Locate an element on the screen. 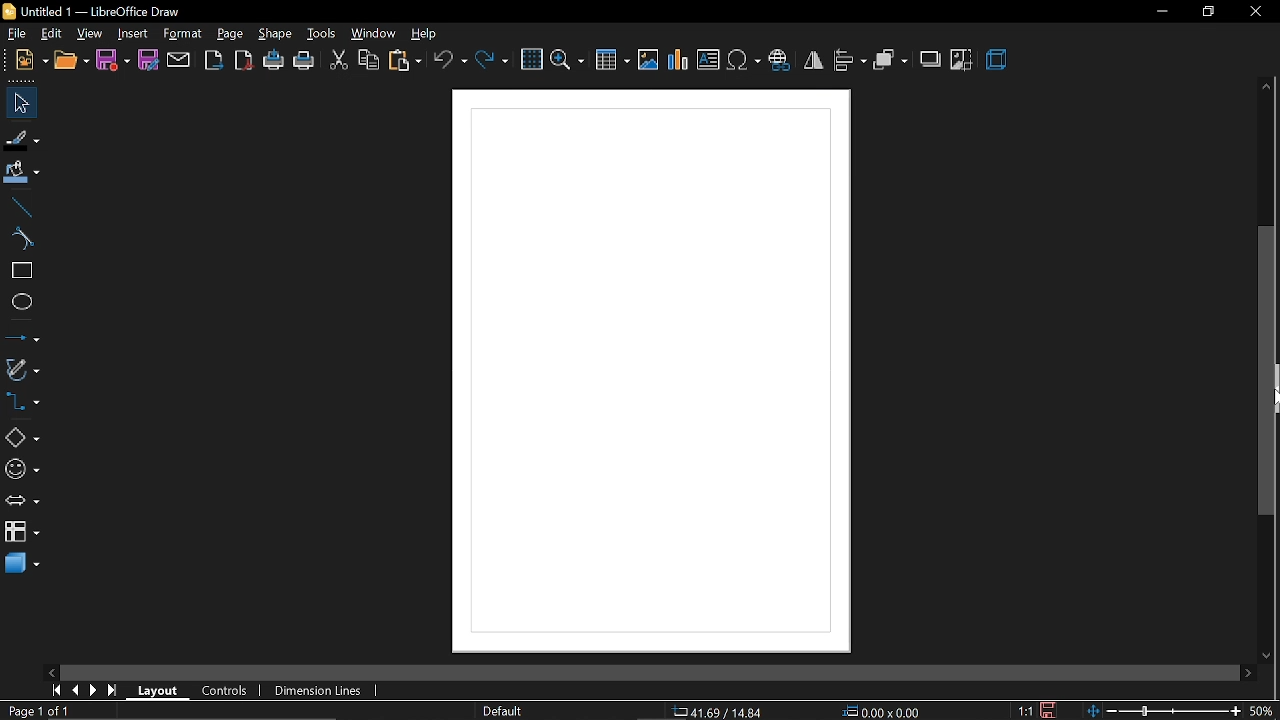  vertical scrollbar is located at coordinates (1267, 371).